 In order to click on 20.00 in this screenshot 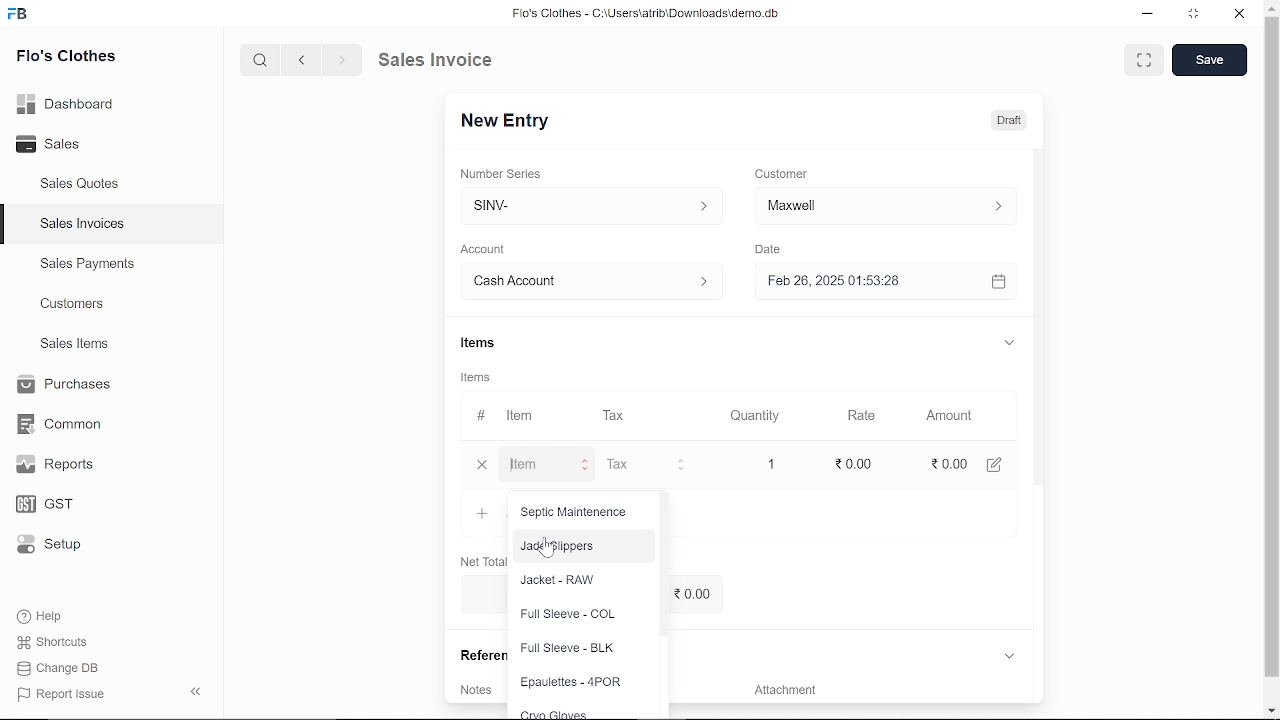, I will do `click(867, 464)`.